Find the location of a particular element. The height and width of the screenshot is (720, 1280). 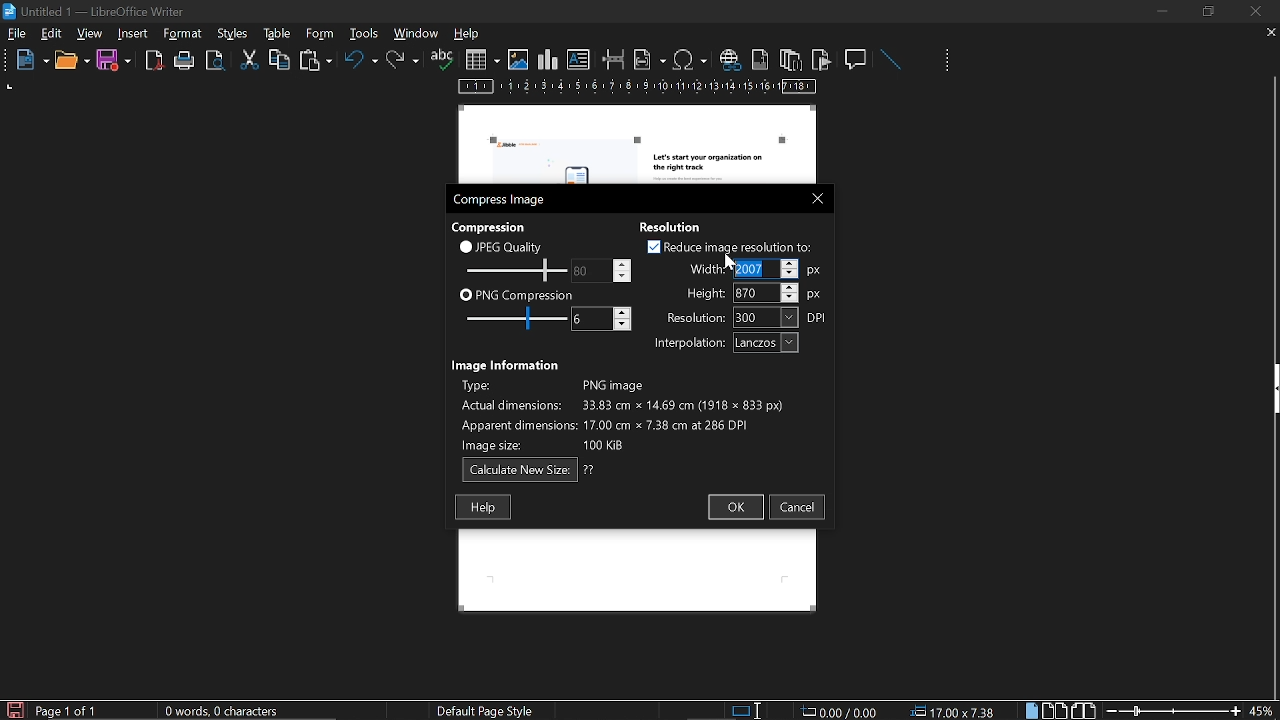

toggle print preview is located at coordinates (218, 61).